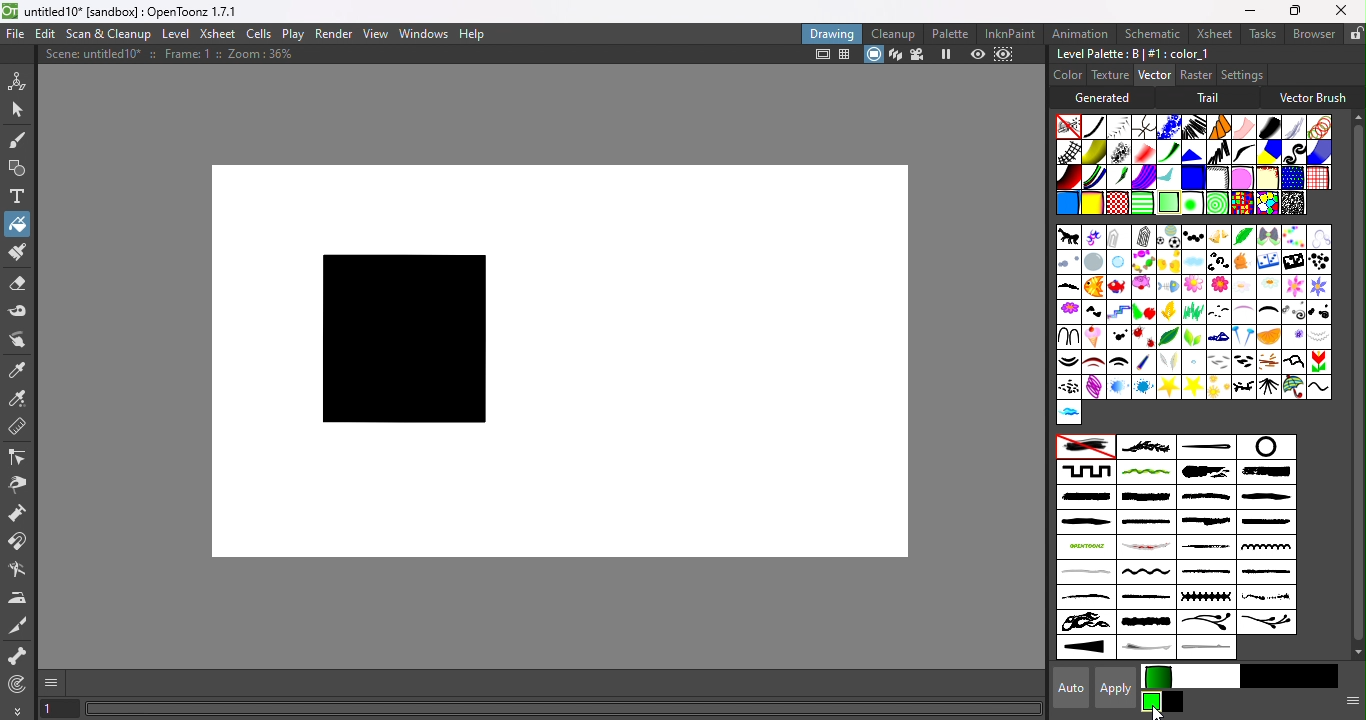 This screenshot has width=1366, height=720. I want to click on sang, so click(1268, 362).